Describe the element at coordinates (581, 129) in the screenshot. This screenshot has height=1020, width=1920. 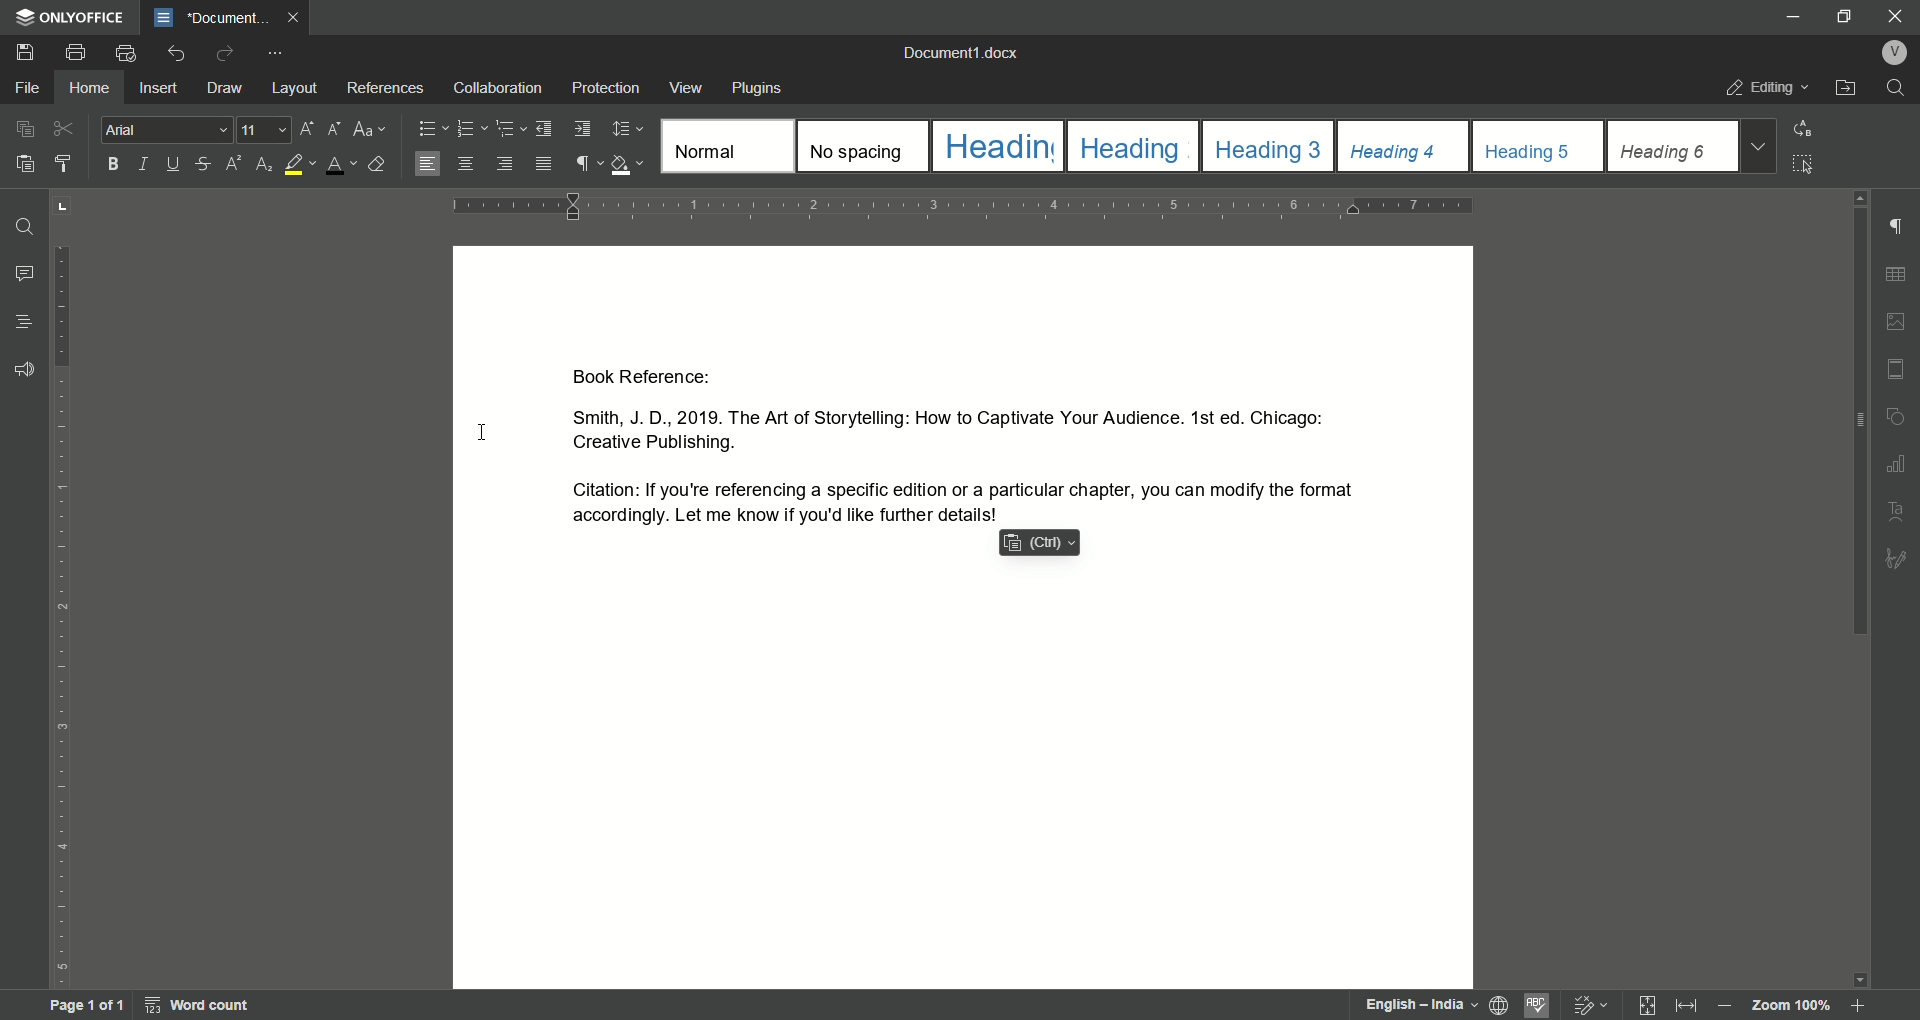
I see `increase indent` at that location.